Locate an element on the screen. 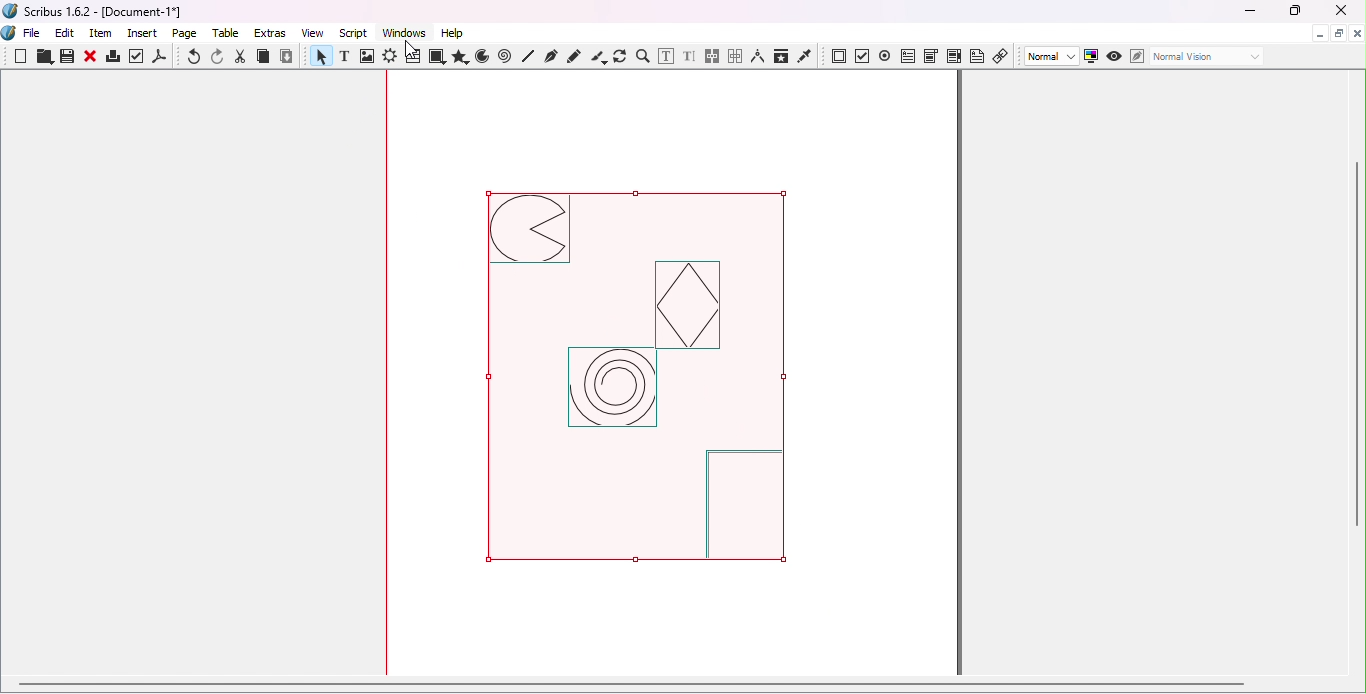 Image resolution: width=1366 pixels, height=694 pixels. Line is located at coordinates (529, 56).